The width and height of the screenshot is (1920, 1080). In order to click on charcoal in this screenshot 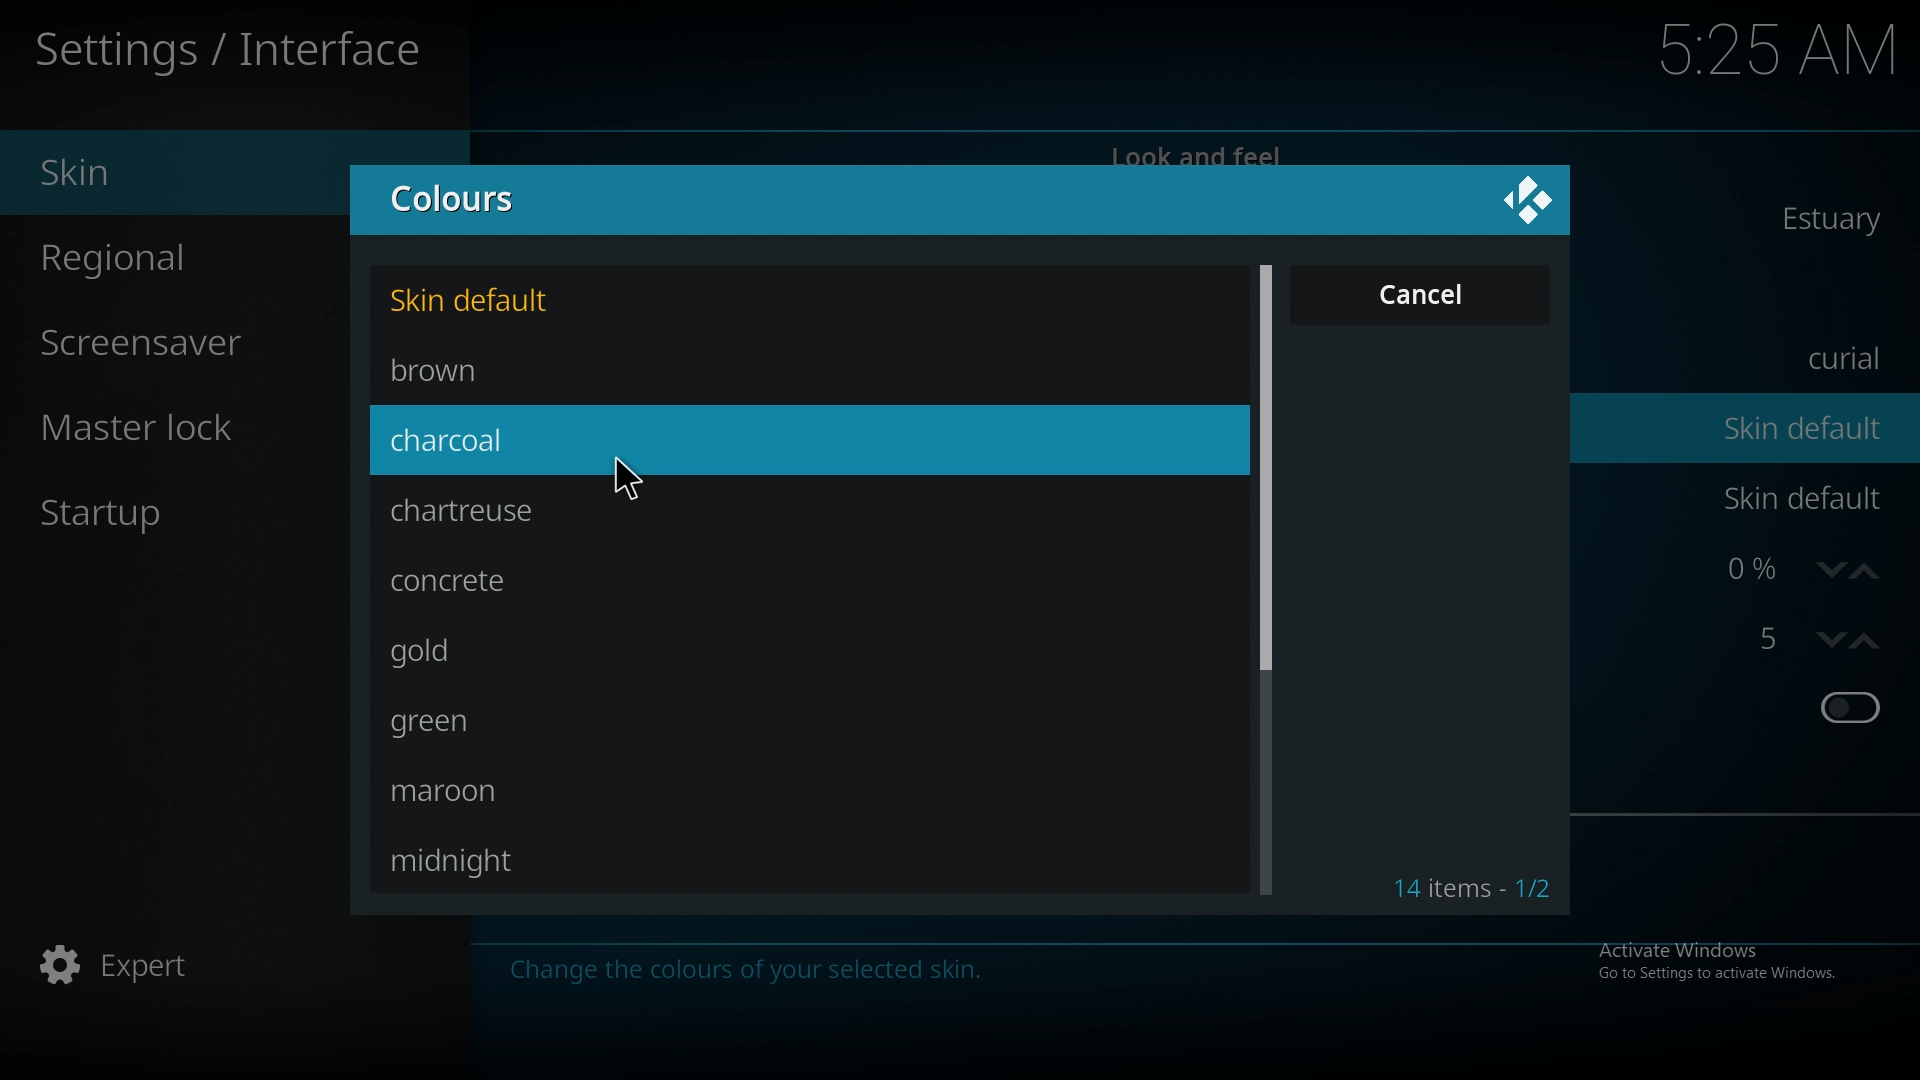, I will do `click(483, 442)`.